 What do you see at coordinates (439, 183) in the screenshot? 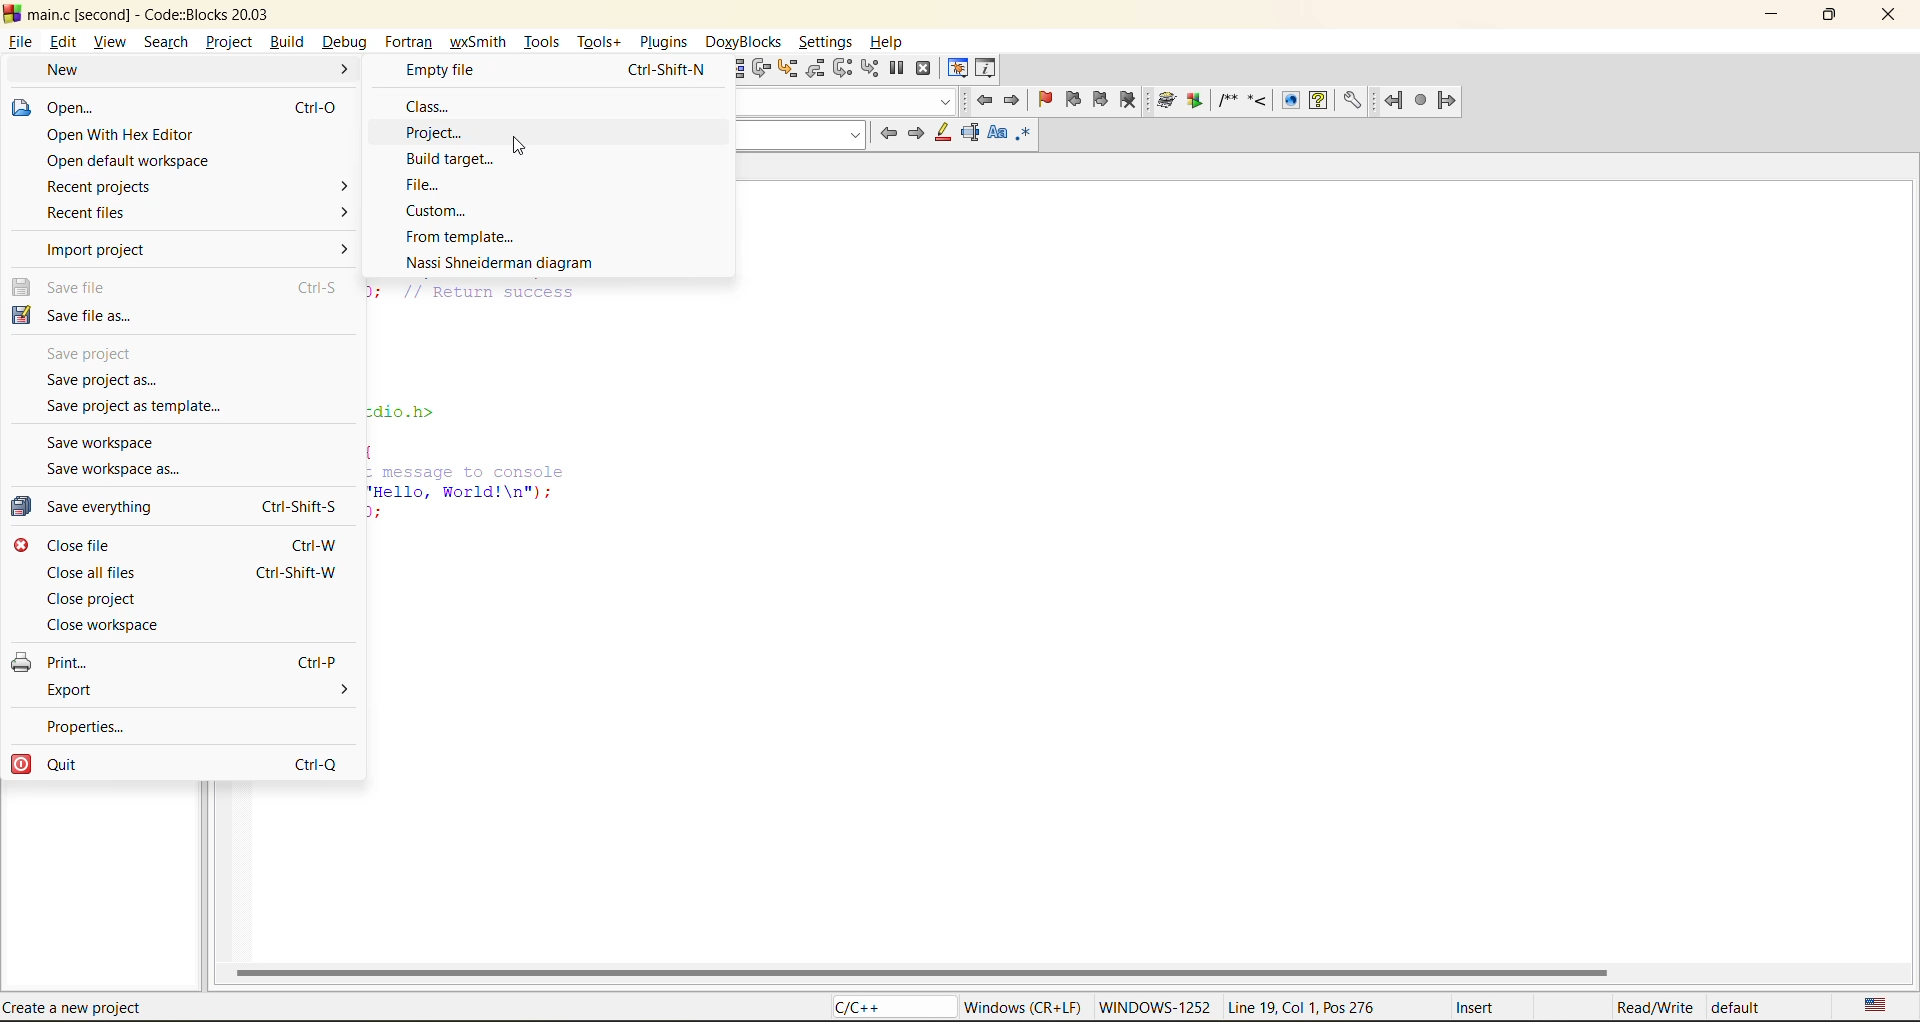
I see `file` at bounding box center [439, 183].